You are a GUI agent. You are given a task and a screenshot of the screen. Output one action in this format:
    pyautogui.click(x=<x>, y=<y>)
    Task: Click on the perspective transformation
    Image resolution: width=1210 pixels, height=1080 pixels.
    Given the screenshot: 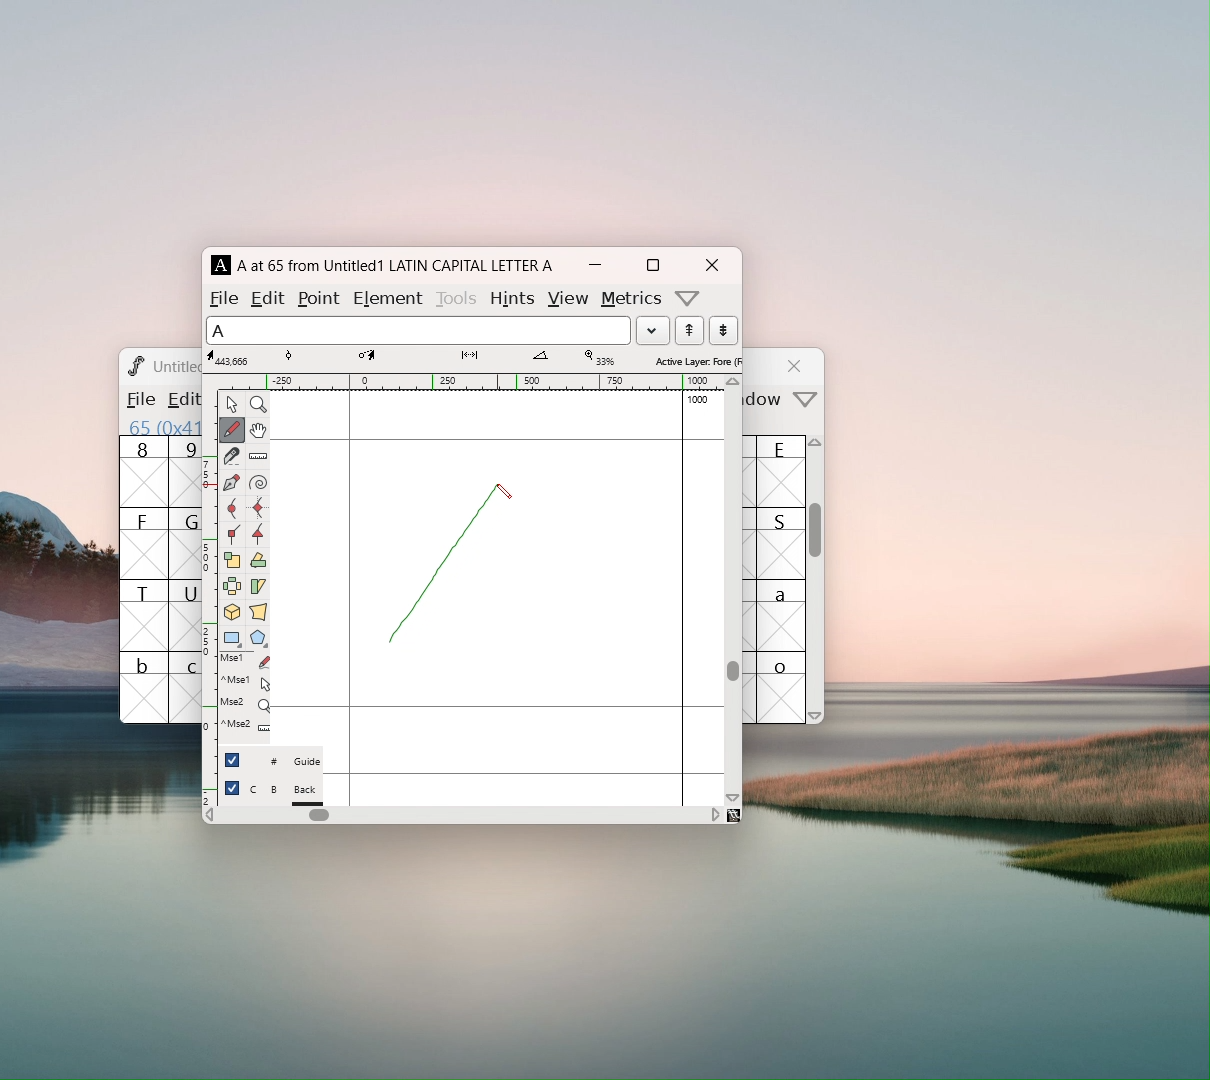 What is the action you would take?
    pyautogui.click(x=258, y=614)
    